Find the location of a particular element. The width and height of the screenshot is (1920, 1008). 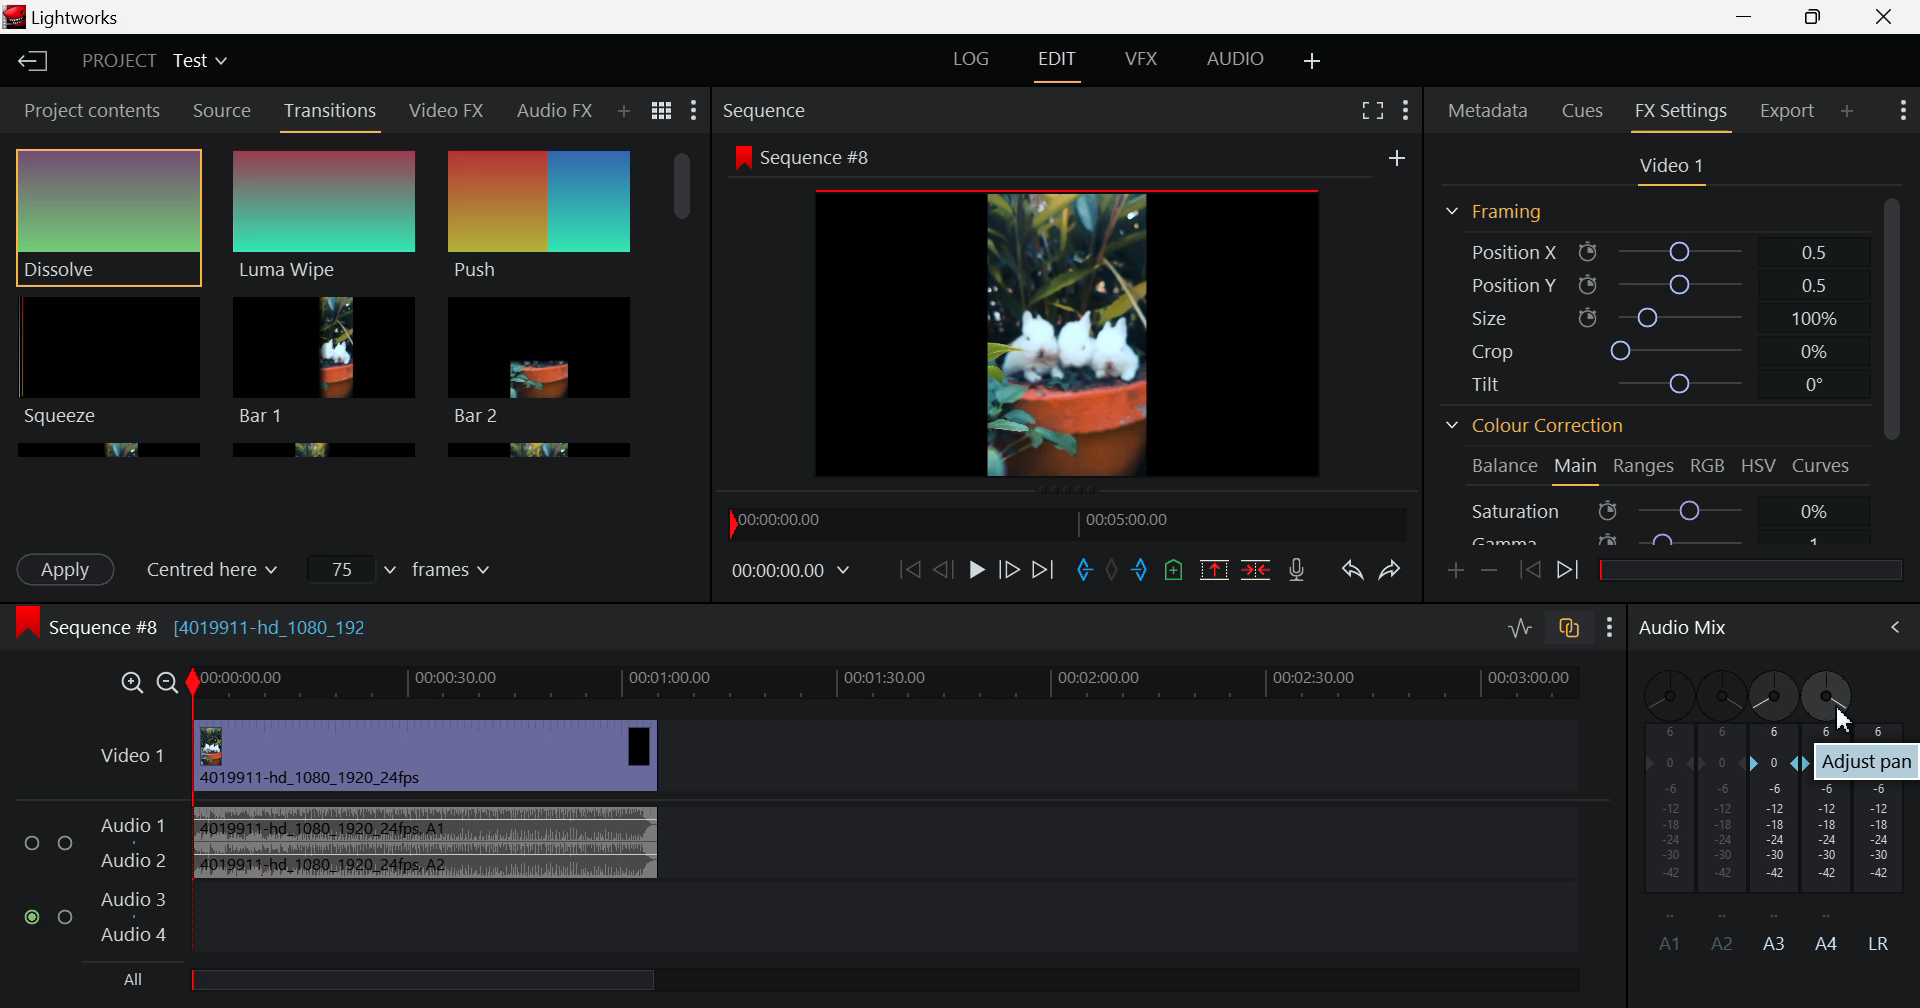

A4 Channel Decibel Level is located at coordinates (1830, 844).